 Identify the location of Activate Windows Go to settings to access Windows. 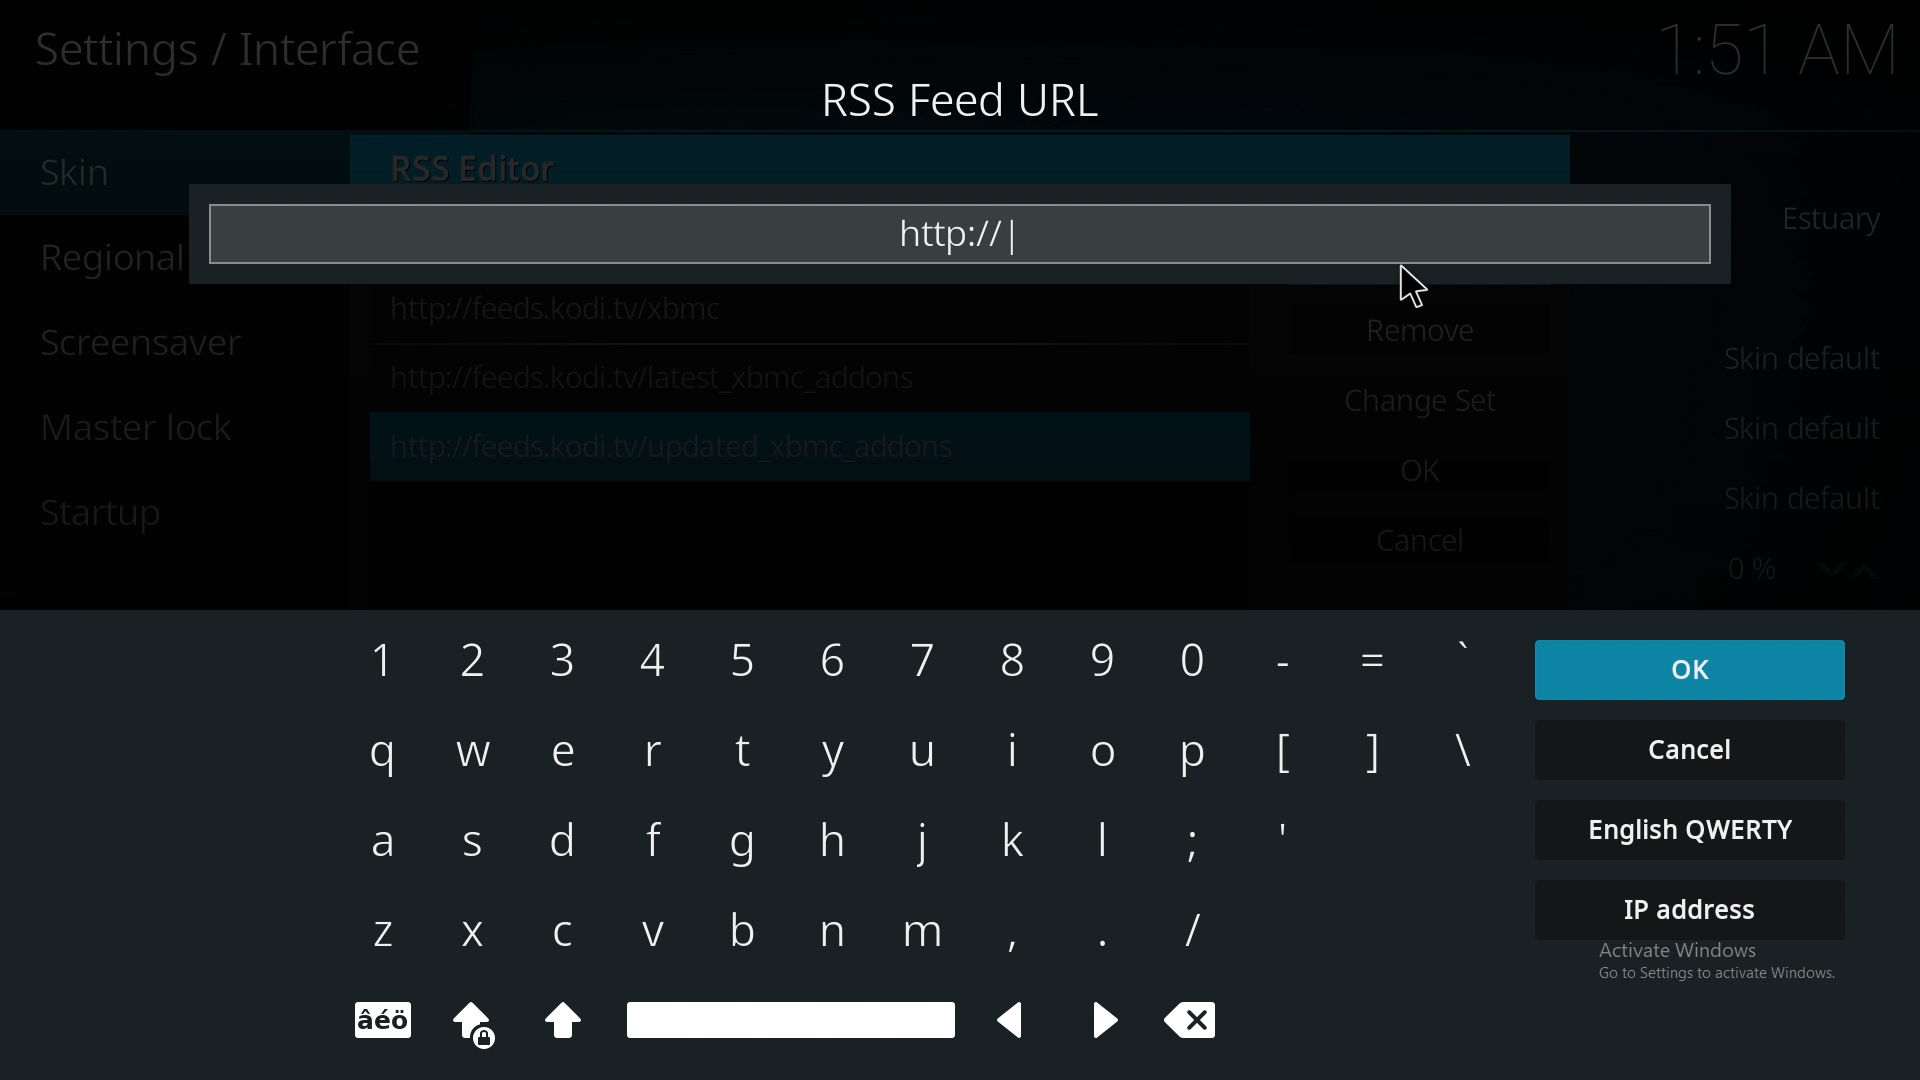
(1695, 974).